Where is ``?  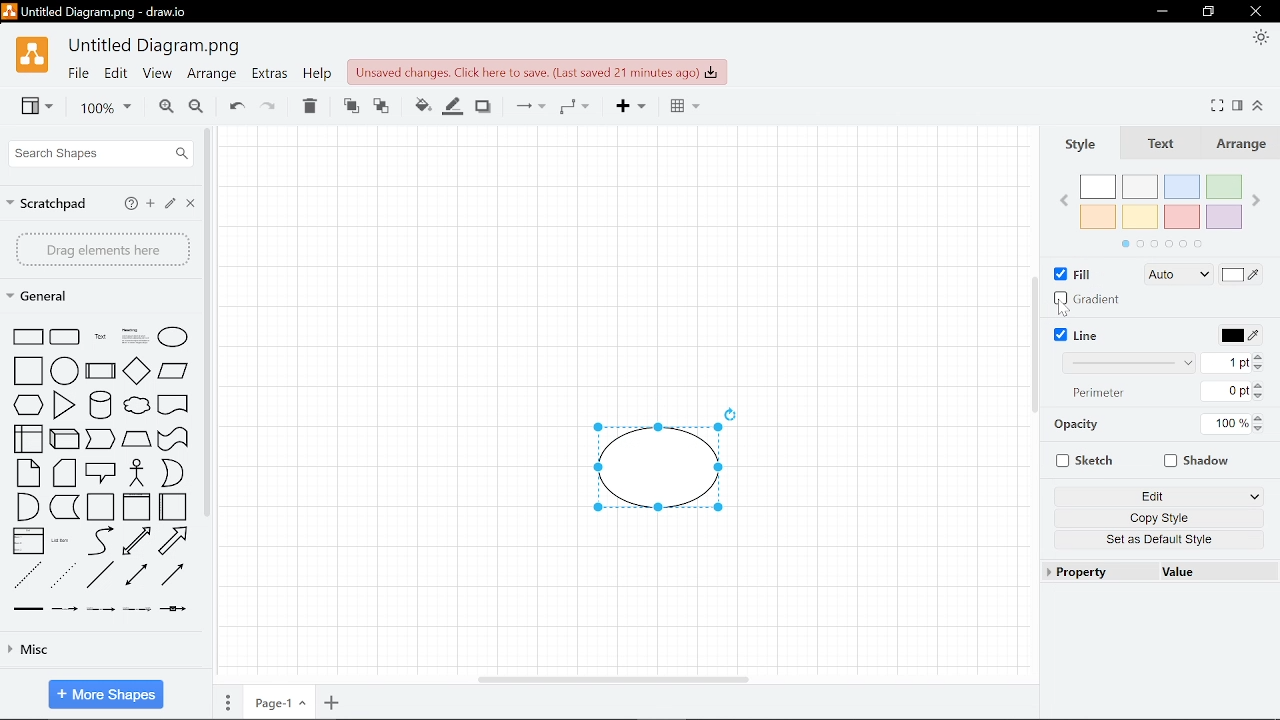  is located at coordinates (1227, 392).